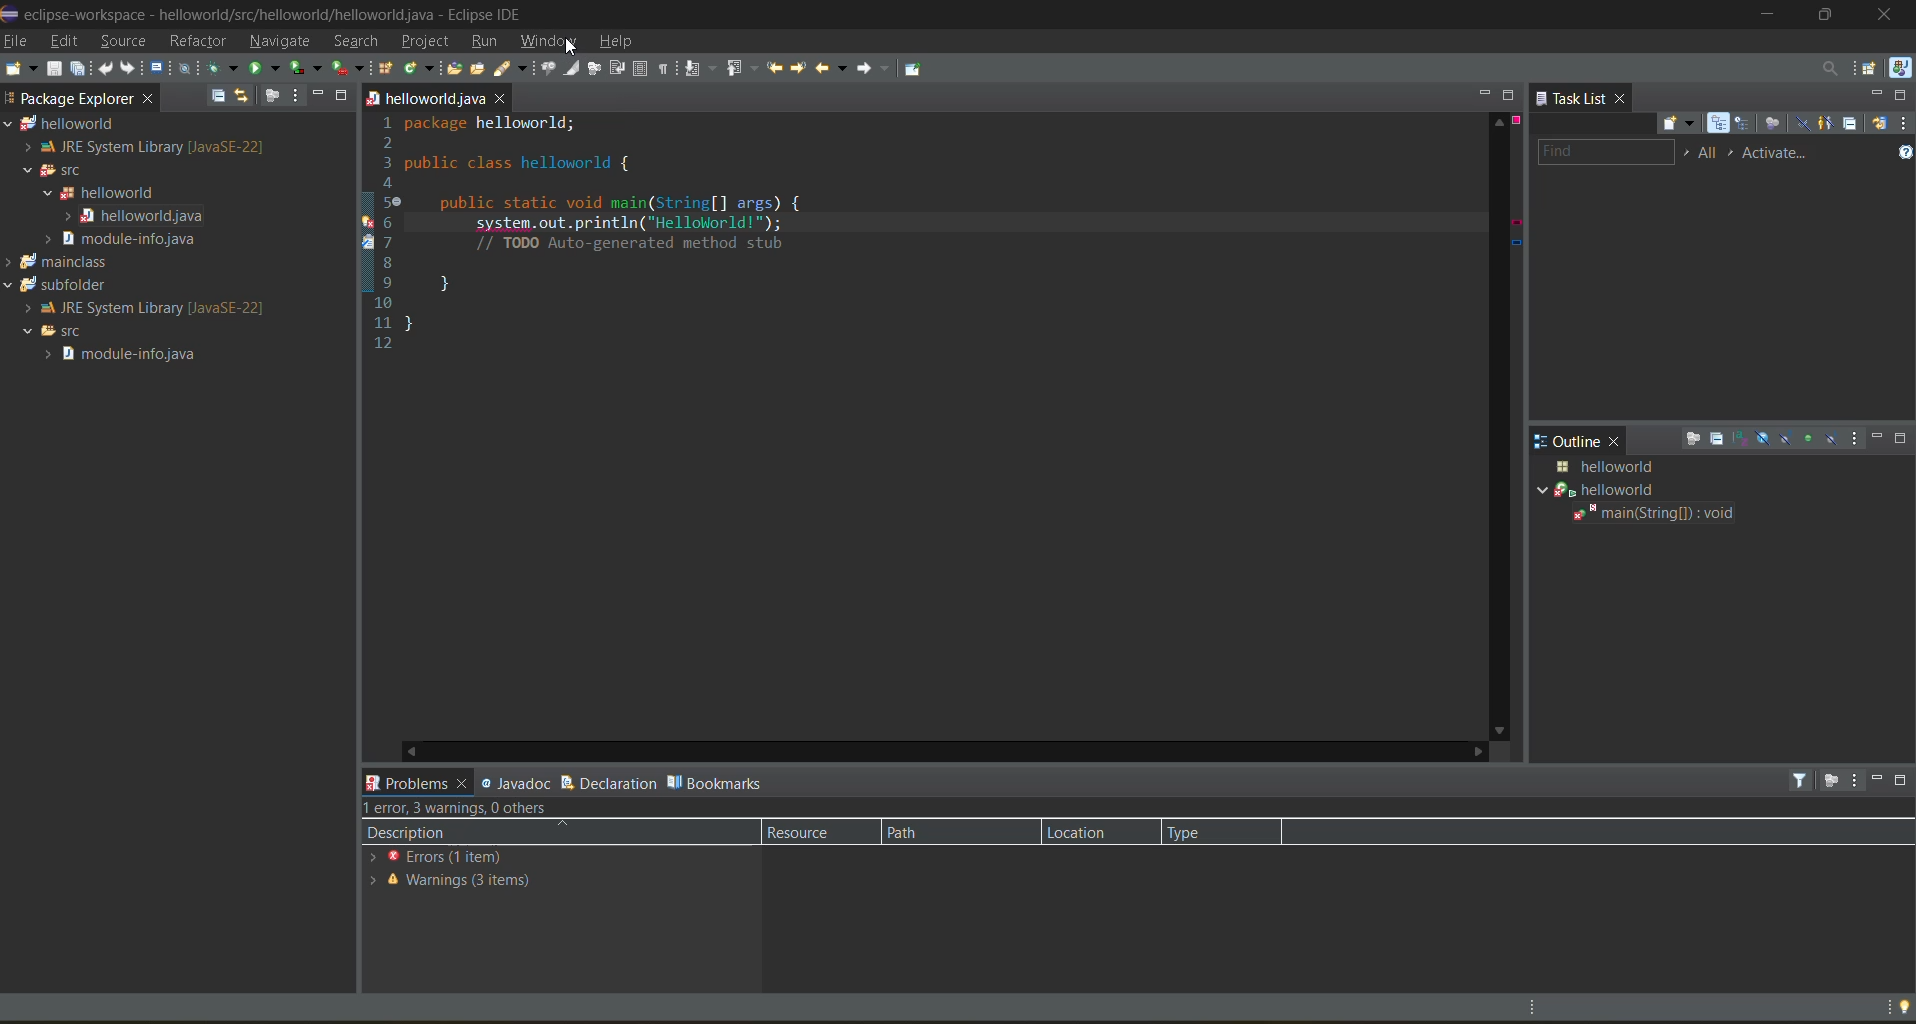 The height and width of the screenshot is (1024, 1916). I want to click on edit task working sets, so click(1709, 153).